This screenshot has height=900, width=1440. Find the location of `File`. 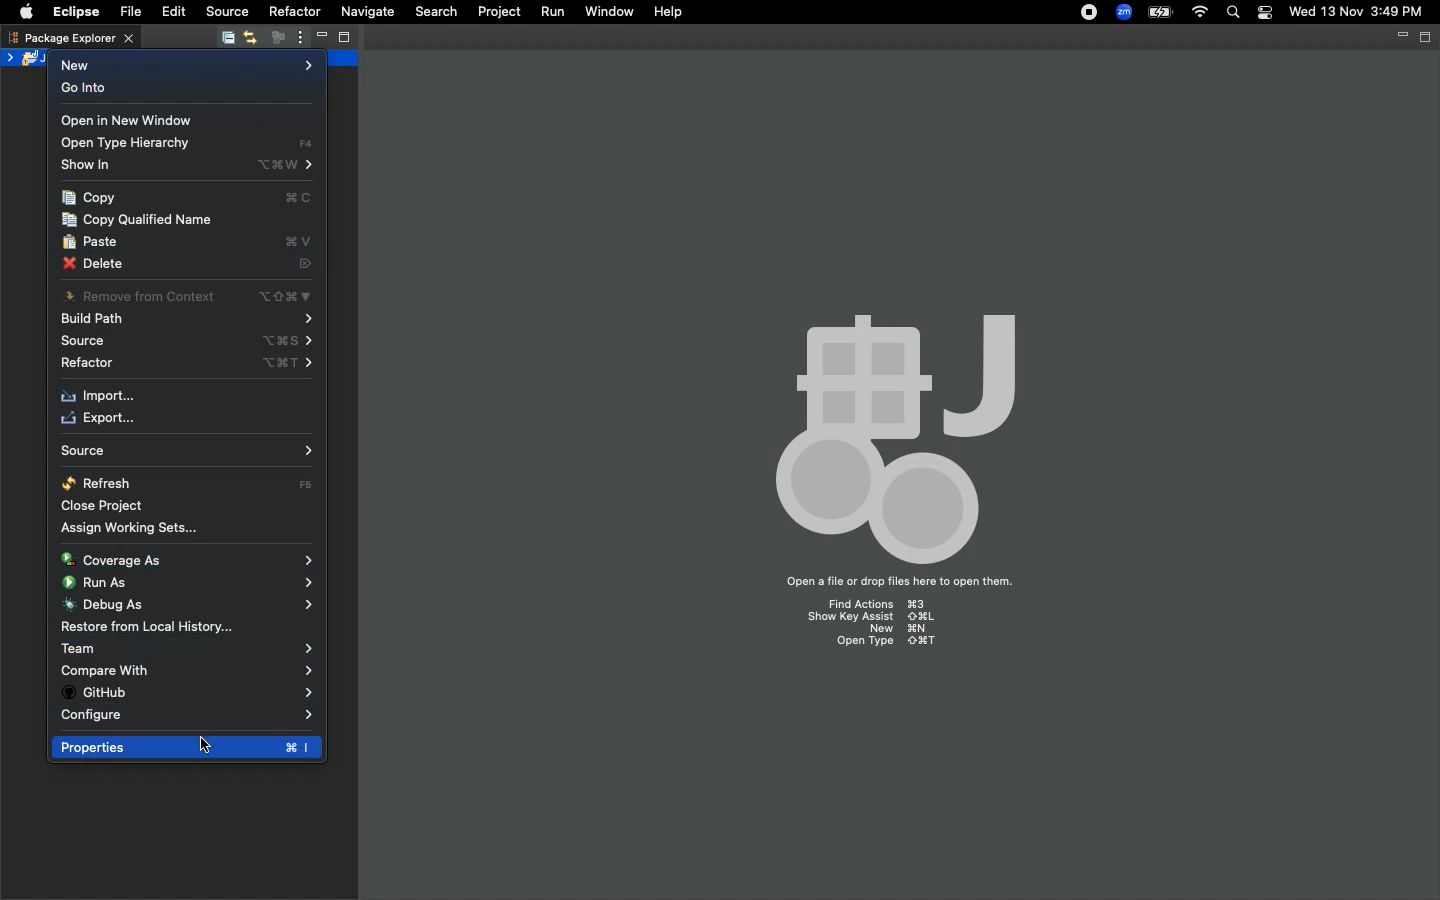

File is located at coordinates (136, 12).